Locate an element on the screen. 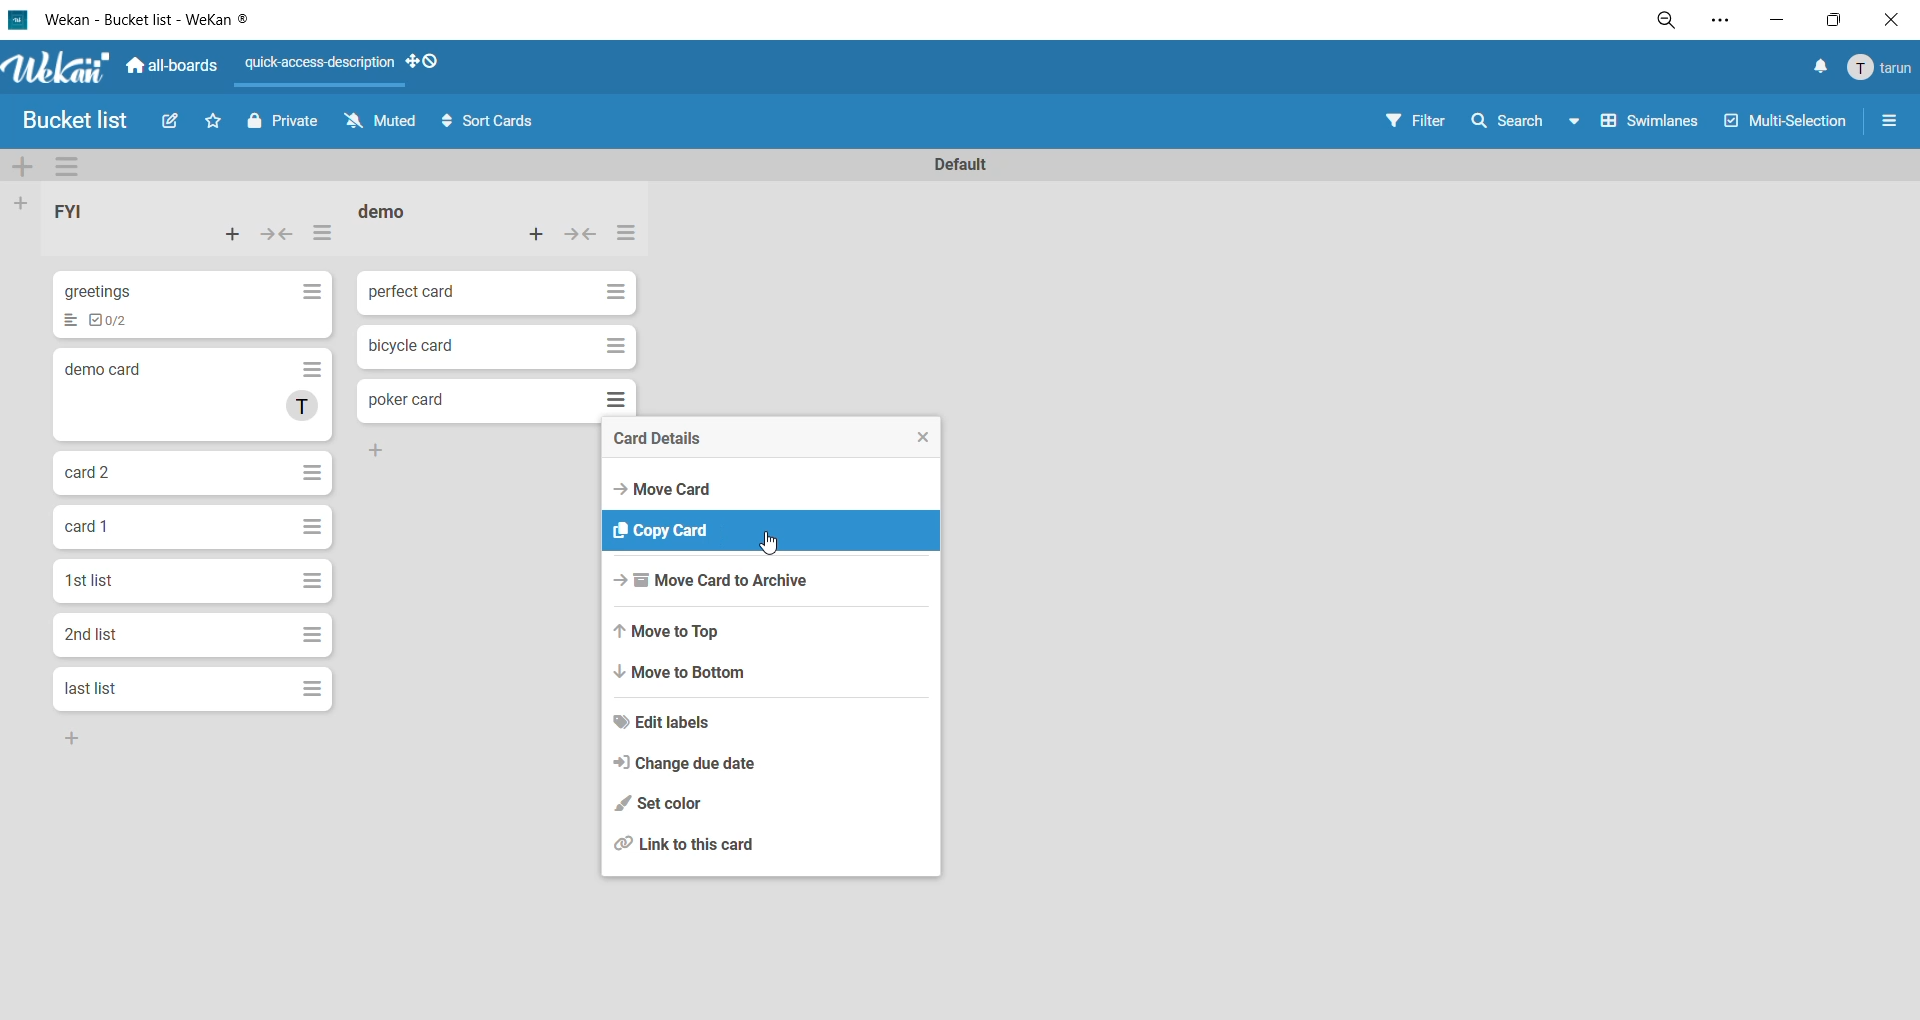  all boards is located at coordinates (173, 63).